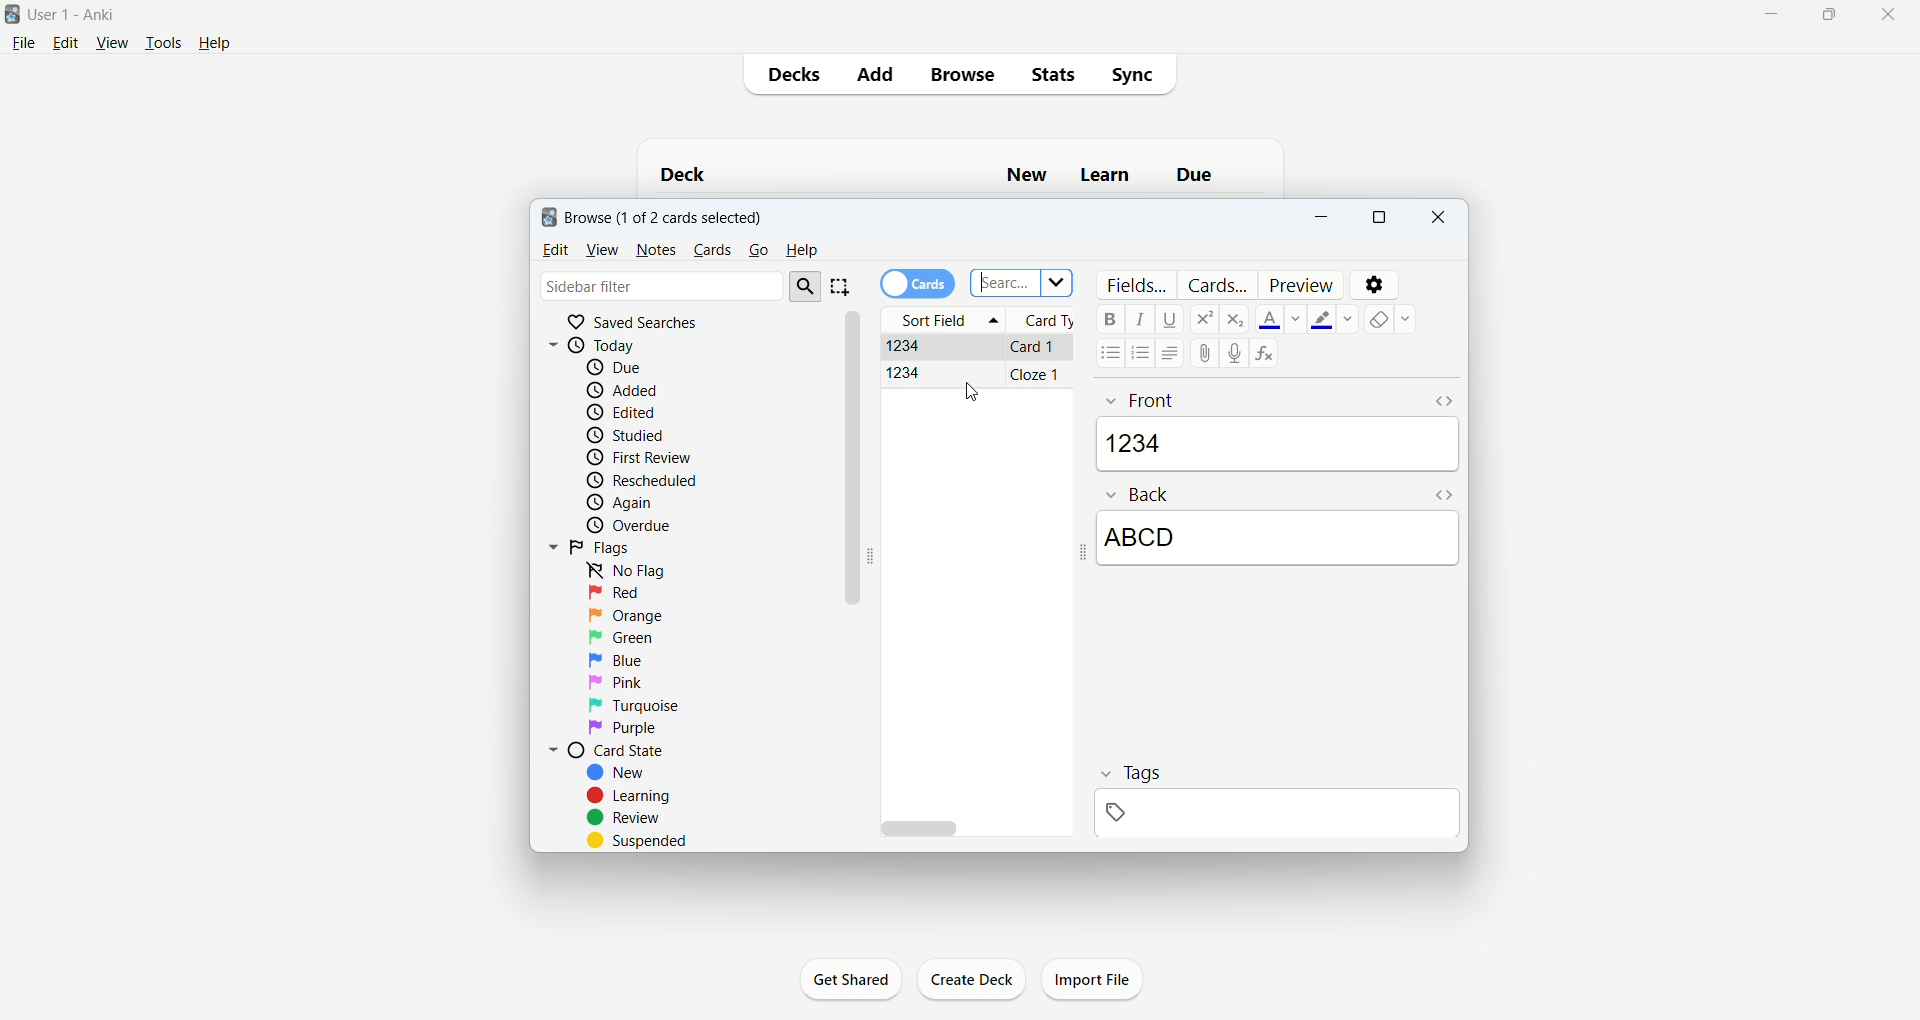  I want to click on search, so click(811, 287).